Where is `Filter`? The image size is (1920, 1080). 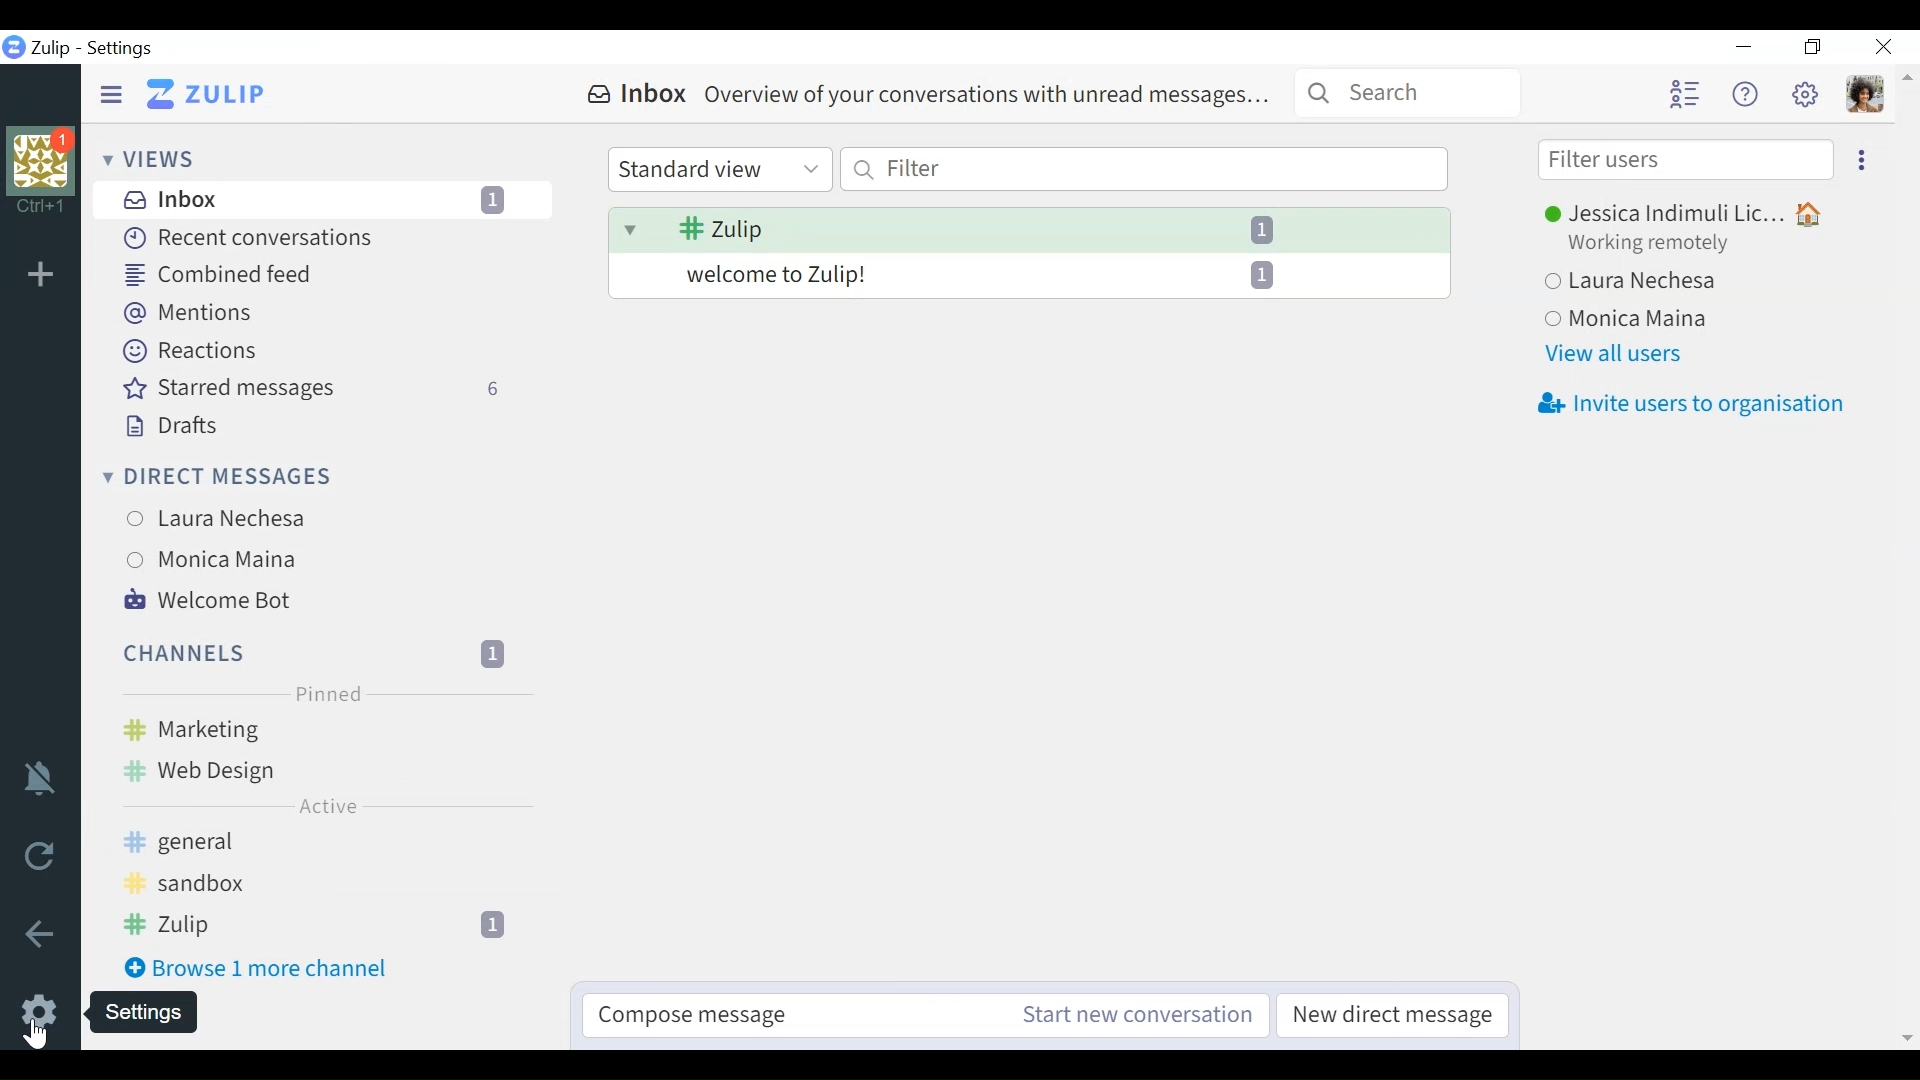 Filter is located at coordinates (1145, 167).